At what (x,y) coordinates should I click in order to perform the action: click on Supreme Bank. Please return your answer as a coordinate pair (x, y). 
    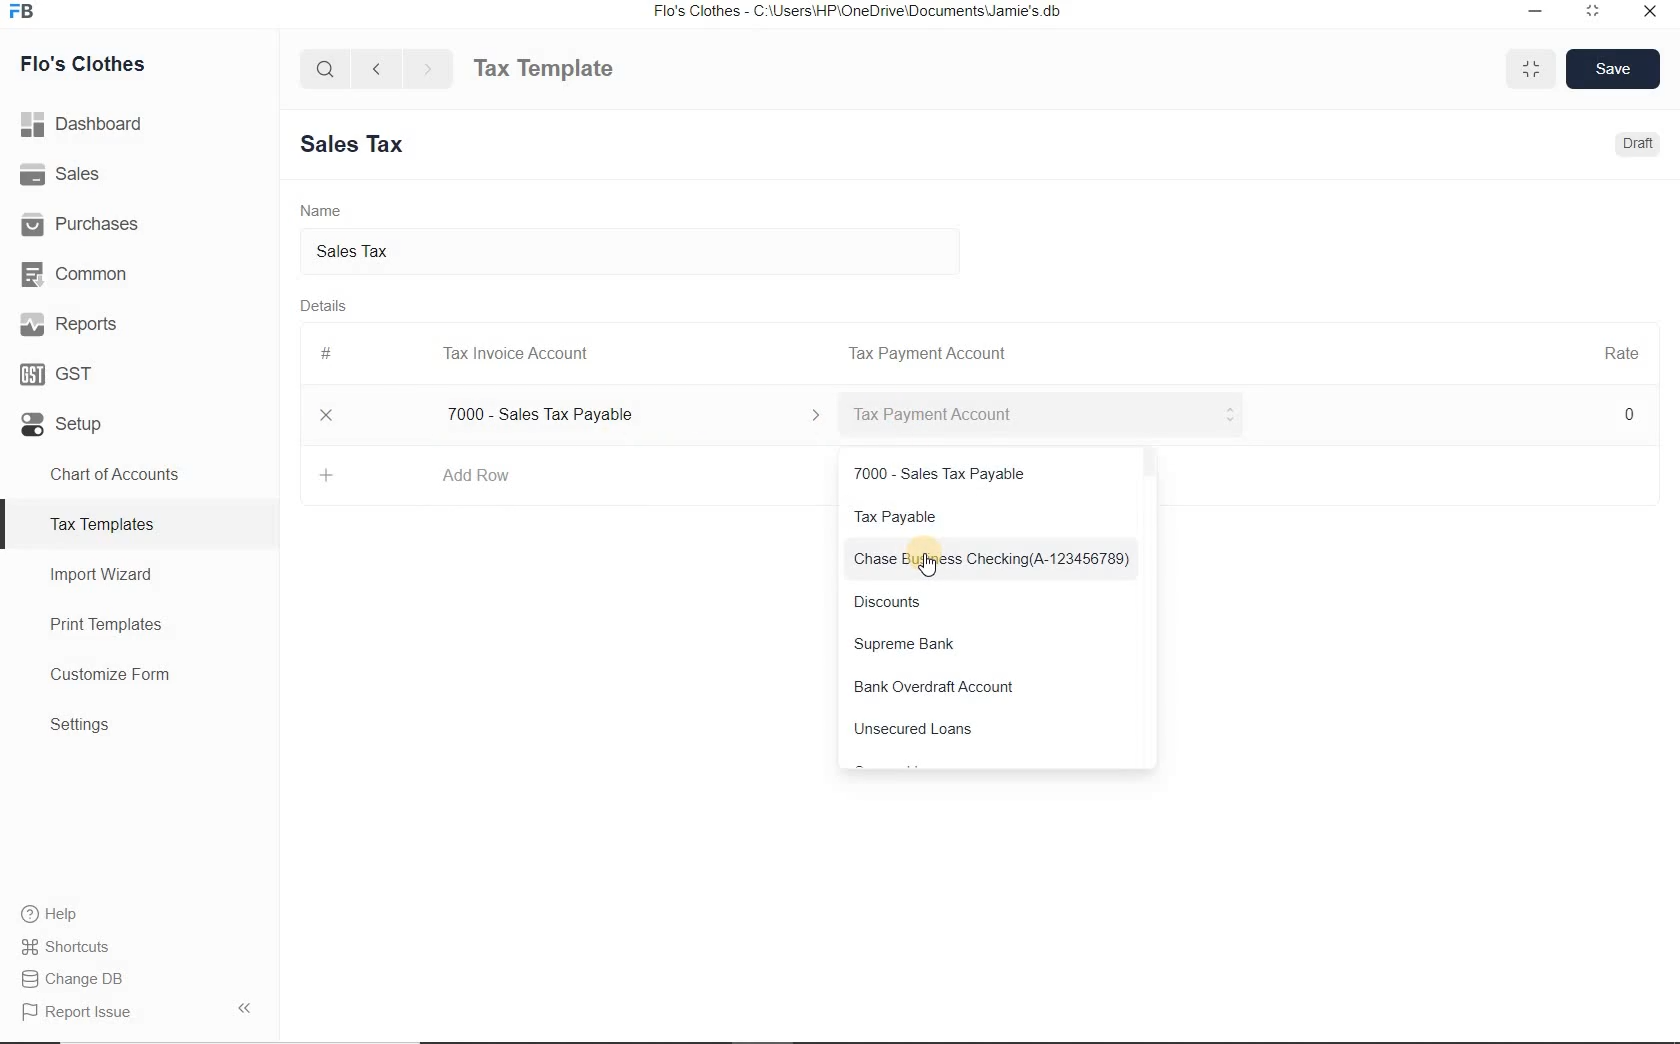
    Looking at the image, I should click on (995, 643).